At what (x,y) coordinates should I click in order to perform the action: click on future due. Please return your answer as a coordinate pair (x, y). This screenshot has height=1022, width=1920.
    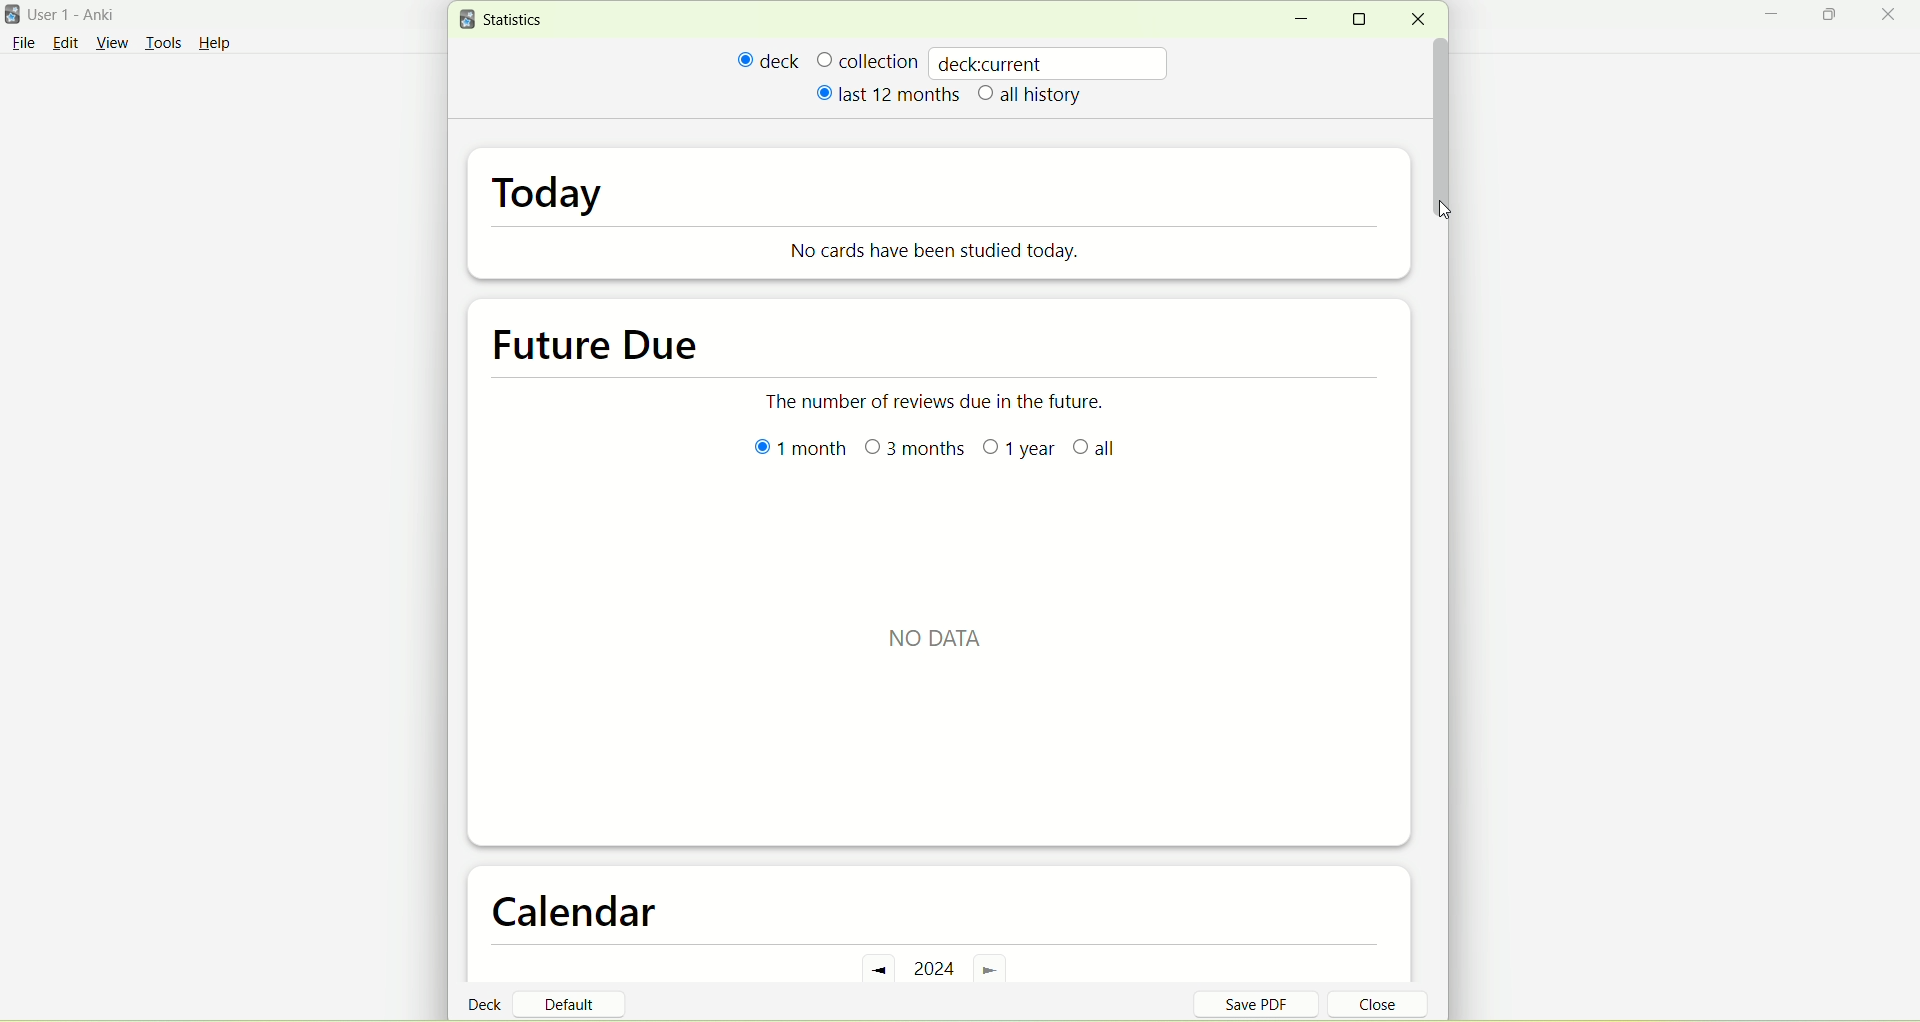
    Looking at the image, I should click on (601, 342).